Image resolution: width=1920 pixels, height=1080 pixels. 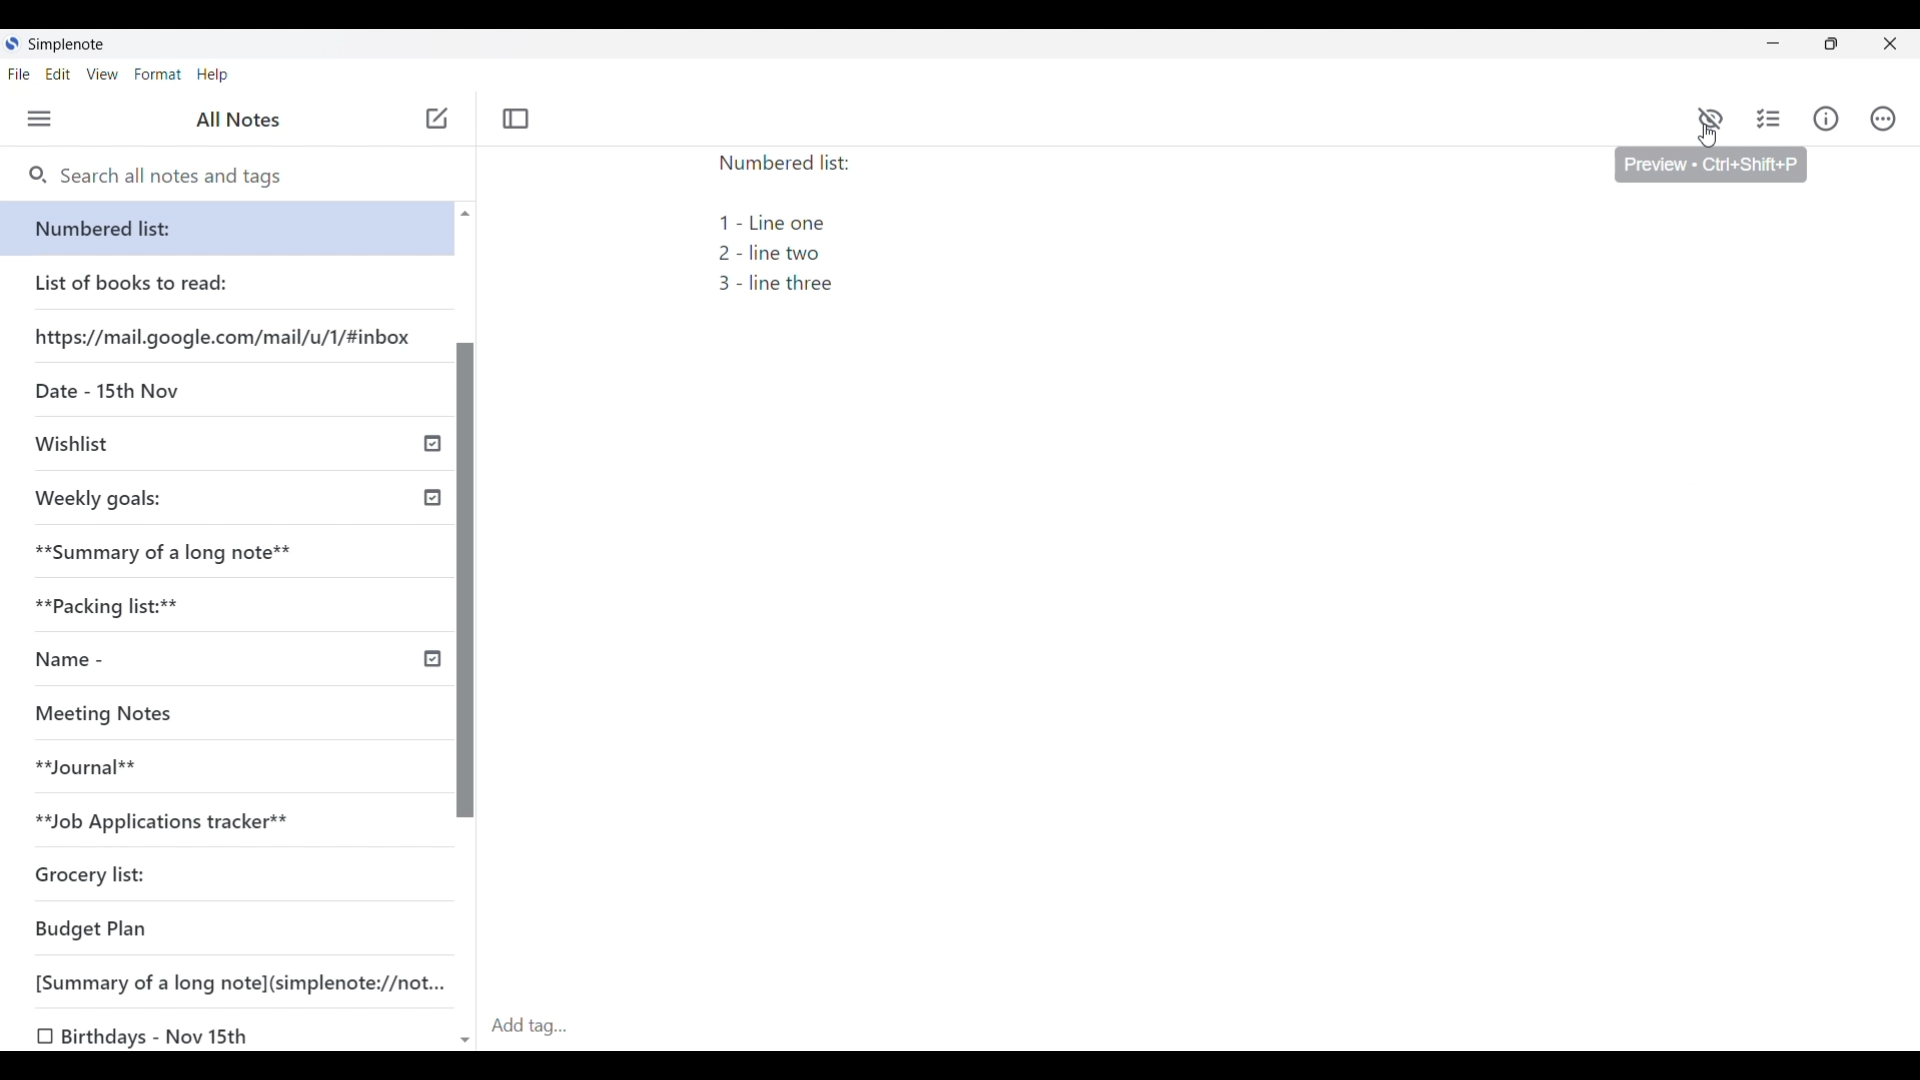 I want to click on Menu, so click(x=40, y=118).